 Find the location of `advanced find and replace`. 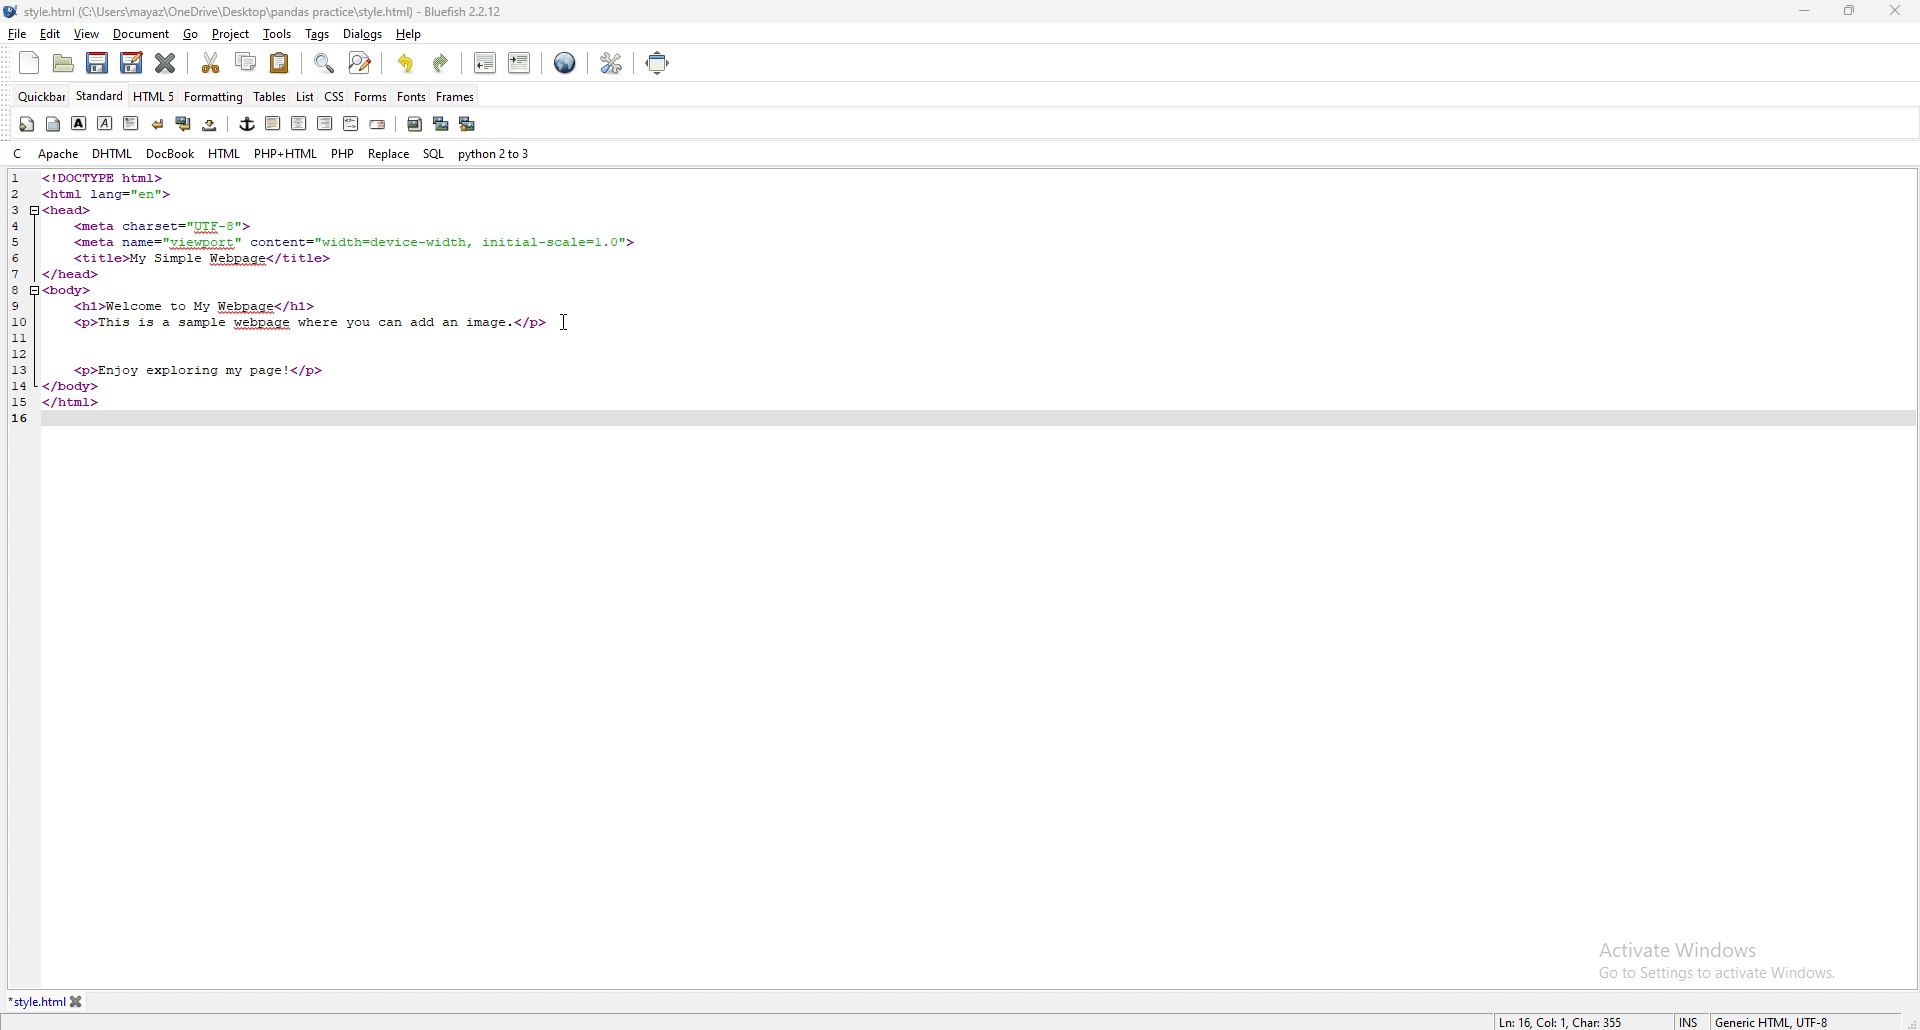

advanced find and replace is located at coordinates (361, 63).